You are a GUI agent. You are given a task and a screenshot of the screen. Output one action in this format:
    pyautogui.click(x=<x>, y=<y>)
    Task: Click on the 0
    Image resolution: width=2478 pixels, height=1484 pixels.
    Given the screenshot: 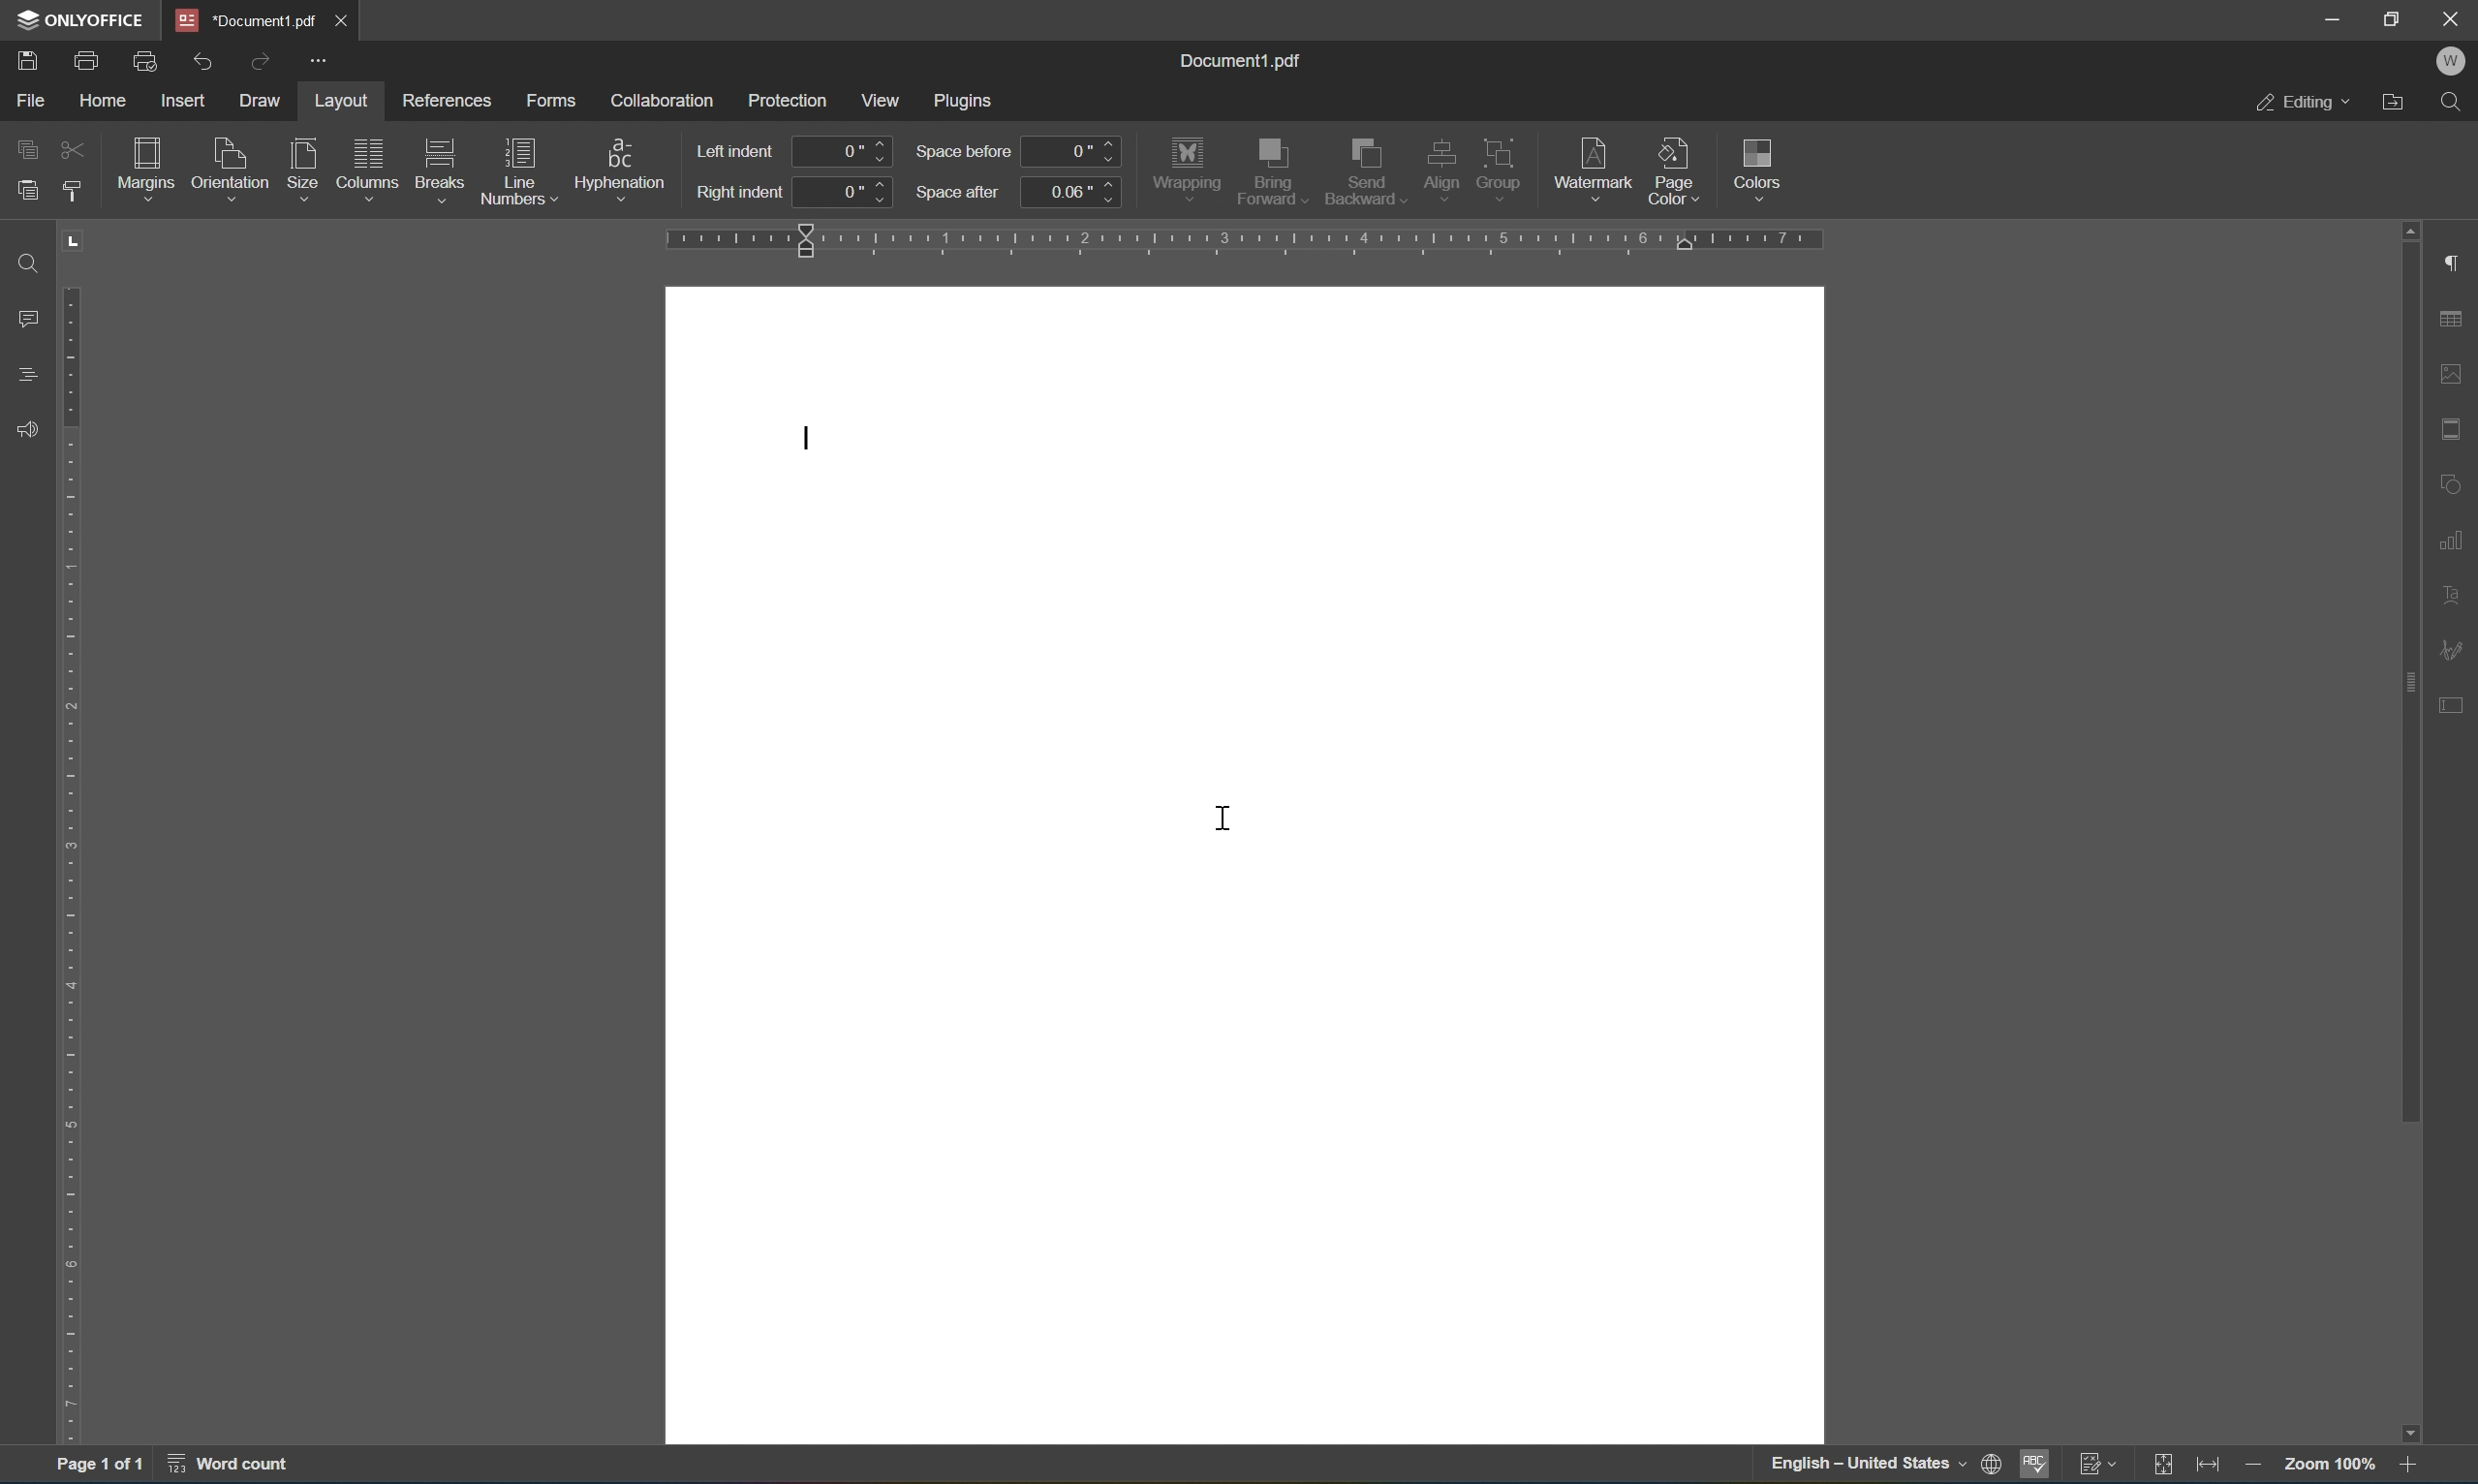 What is the action you would take?
    pyautogui.click(x=1075, y=151)
    